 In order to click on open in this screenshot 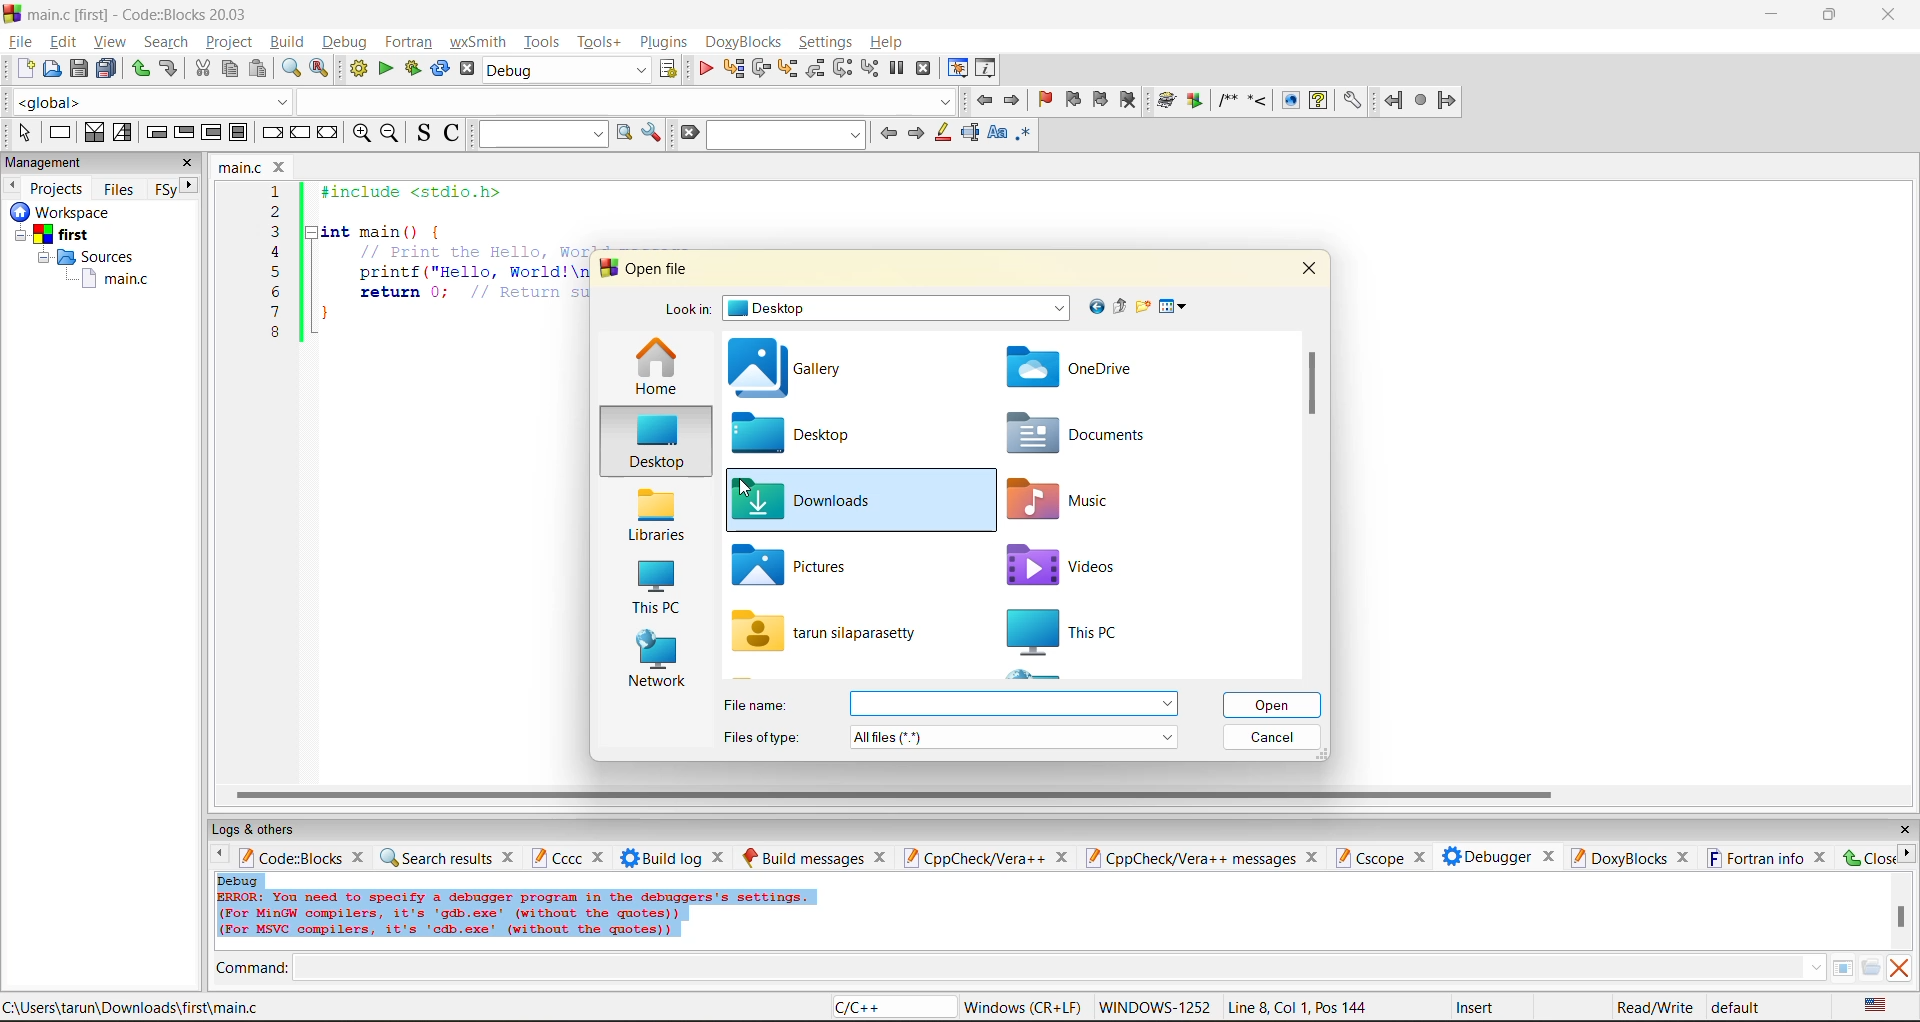, I will do `click(1275, 705)`.